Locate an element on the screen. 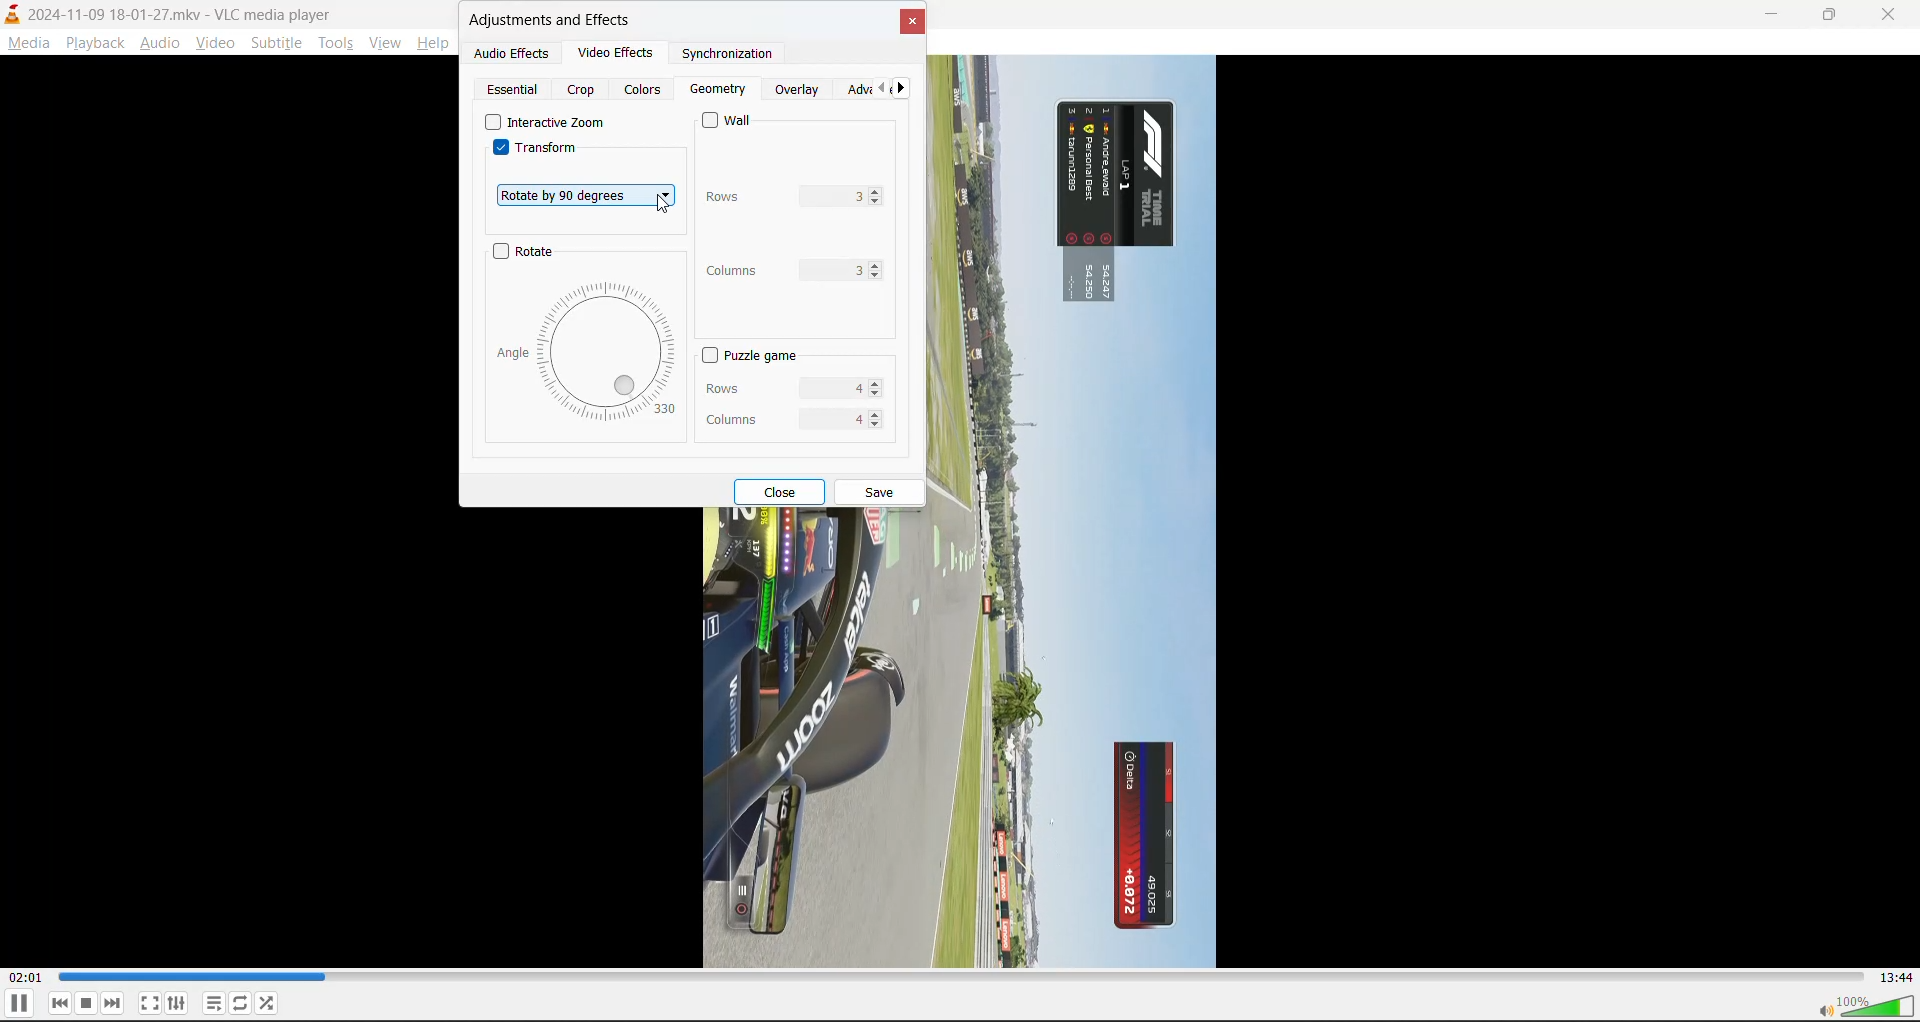 The width and height of the screenshot is (1920, 1022). close is located at coordinates (783, 491).